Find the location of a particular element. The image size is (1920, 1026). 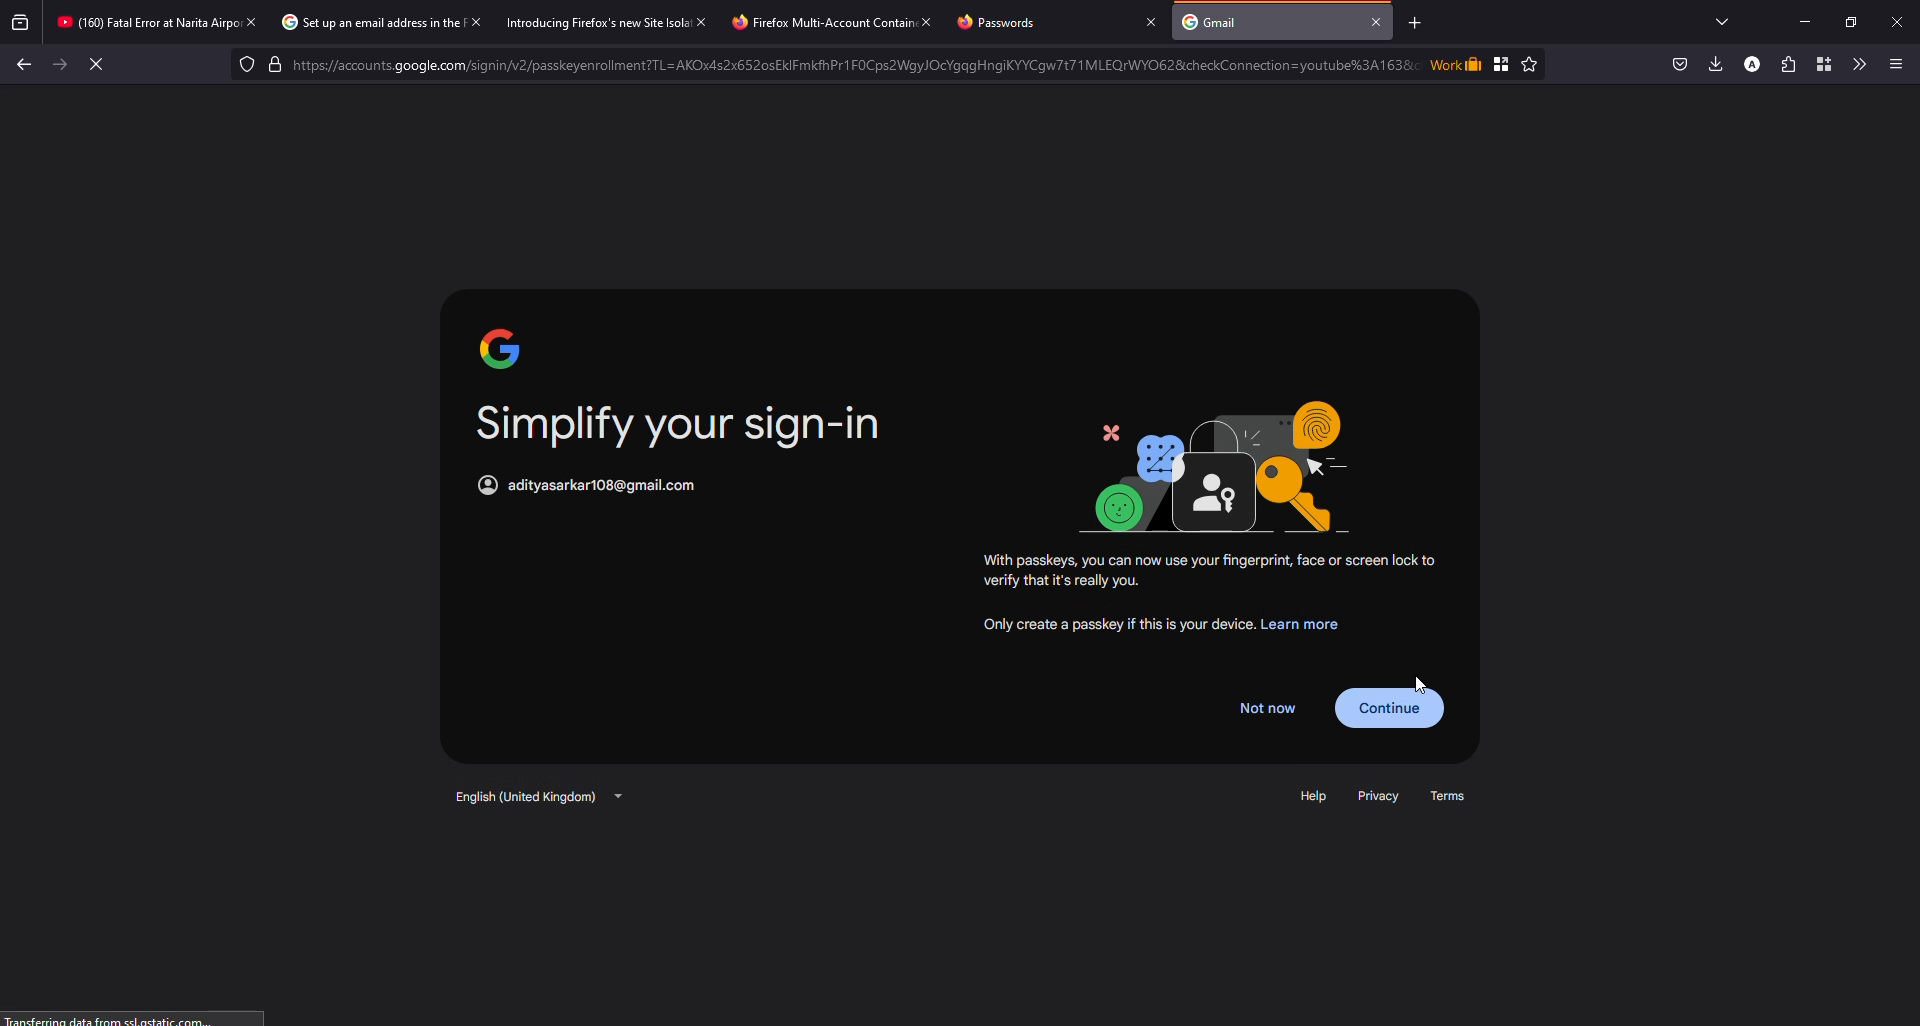

Forward is located at coordinates (59, 68).